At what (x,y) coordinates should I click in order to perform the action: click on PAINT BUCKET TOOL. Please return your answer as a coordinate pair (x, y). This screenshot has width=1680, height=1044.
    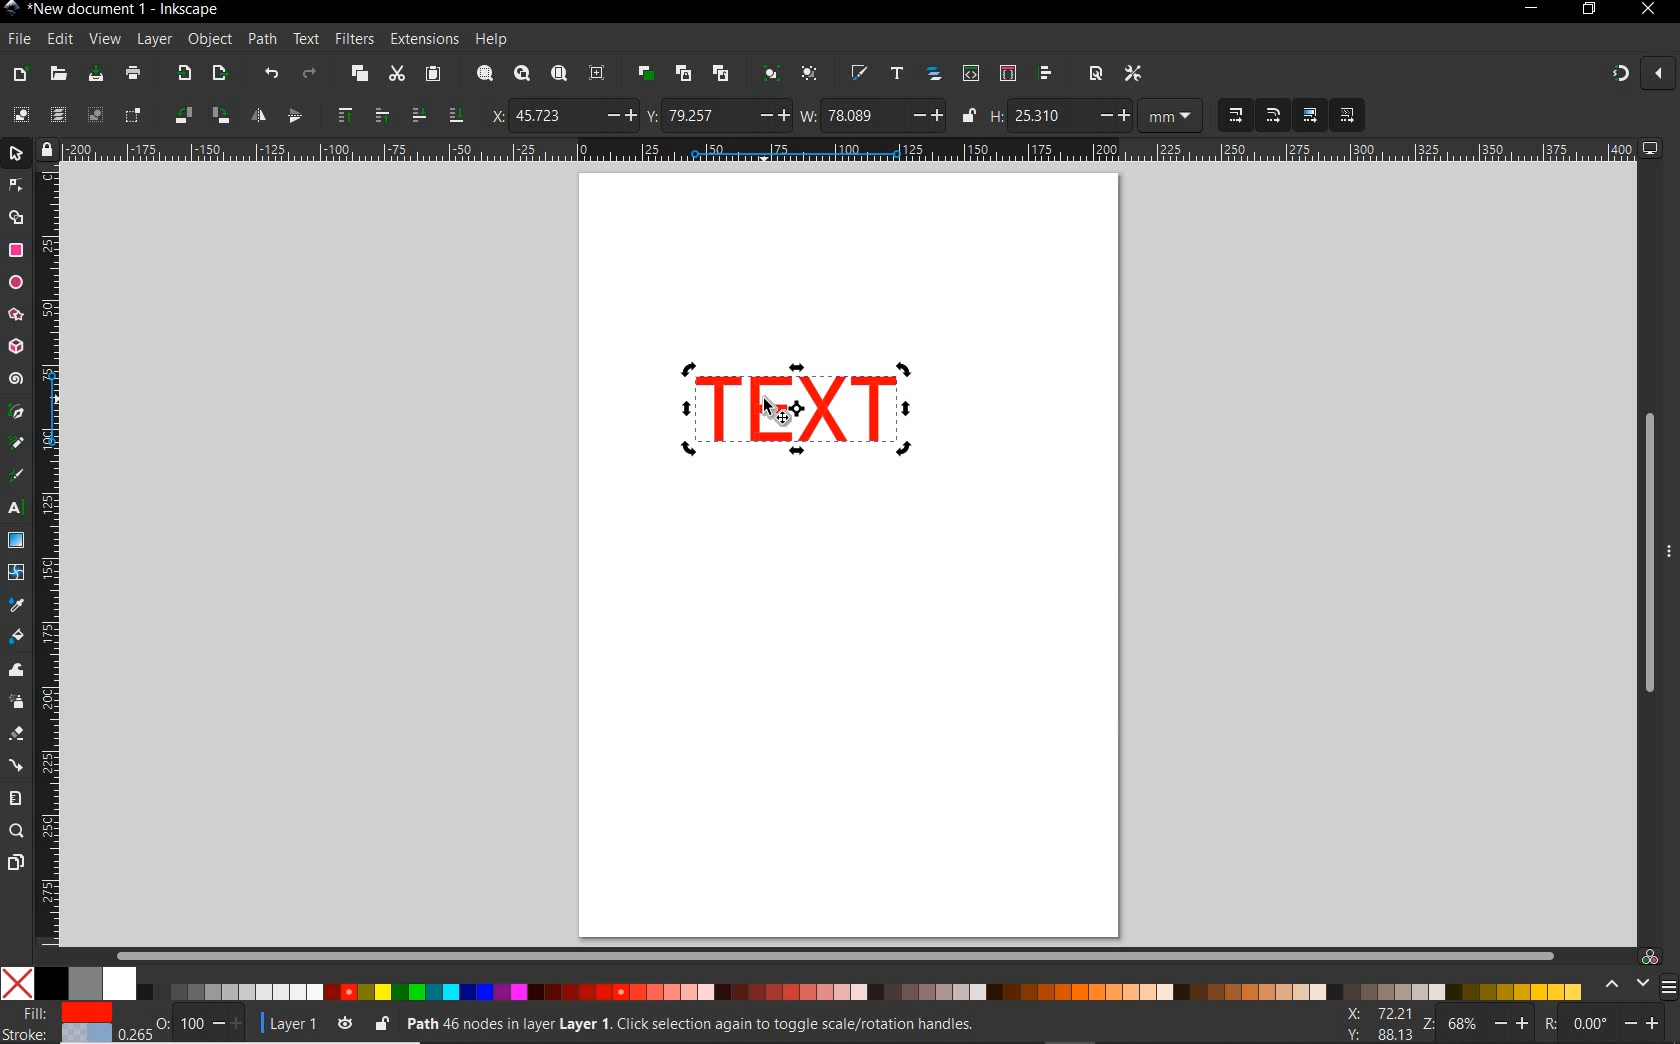
    Looking at the image, I should click on (16, 638).